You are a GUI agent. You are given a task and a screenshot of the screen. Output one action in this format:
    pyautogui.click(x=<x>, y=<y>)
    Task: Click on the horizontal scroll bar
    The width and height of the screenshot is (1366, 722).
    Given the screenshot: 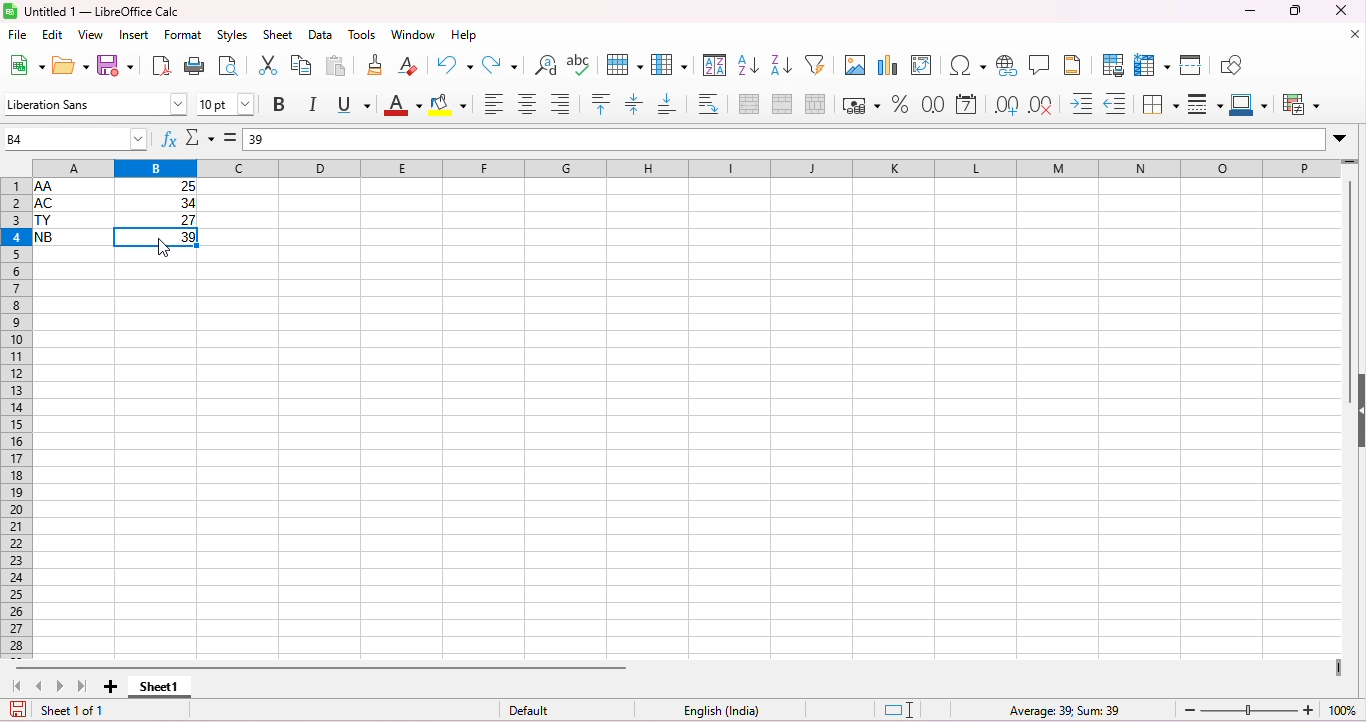 What is the action you would take?
    pyautogui.click(x=323, y=667)
    